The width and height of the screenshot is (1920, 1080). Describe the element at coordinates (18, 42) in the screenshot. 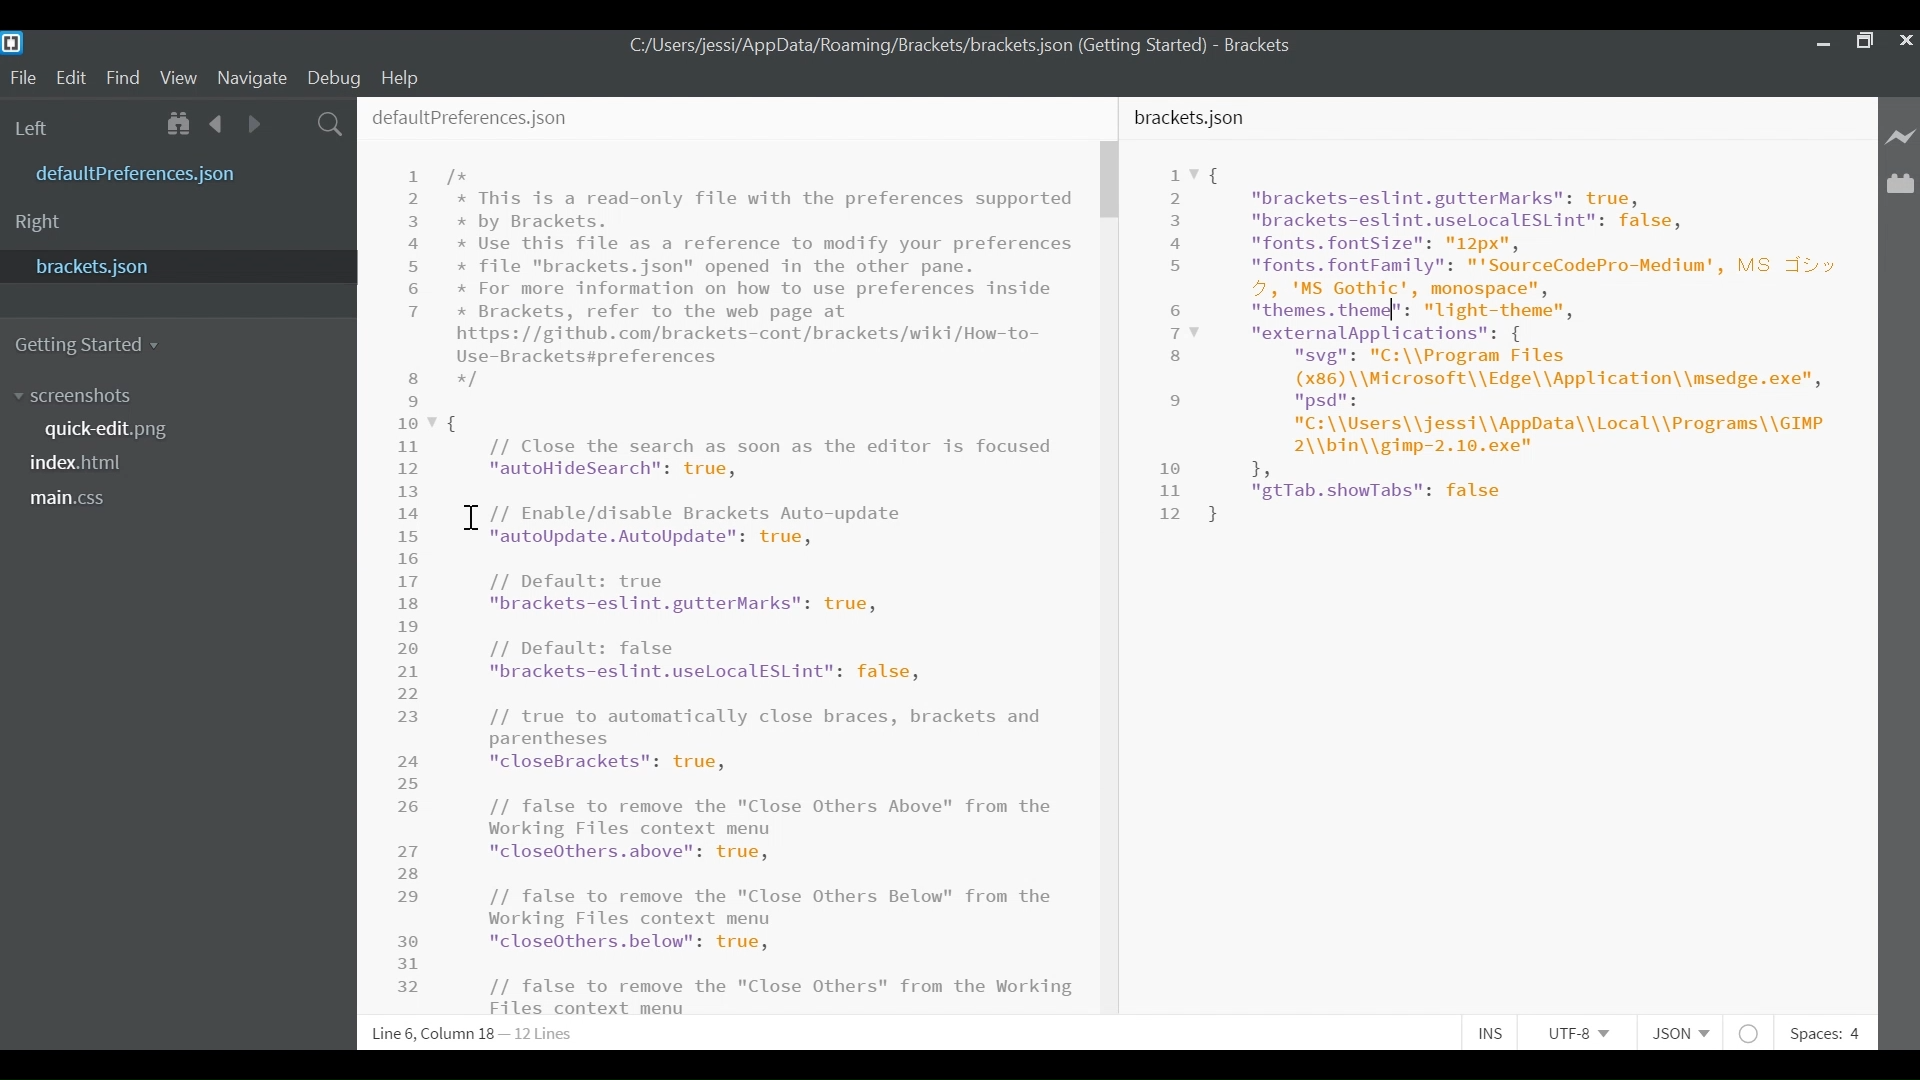

I see `Brackets Desktop icon` at that location.